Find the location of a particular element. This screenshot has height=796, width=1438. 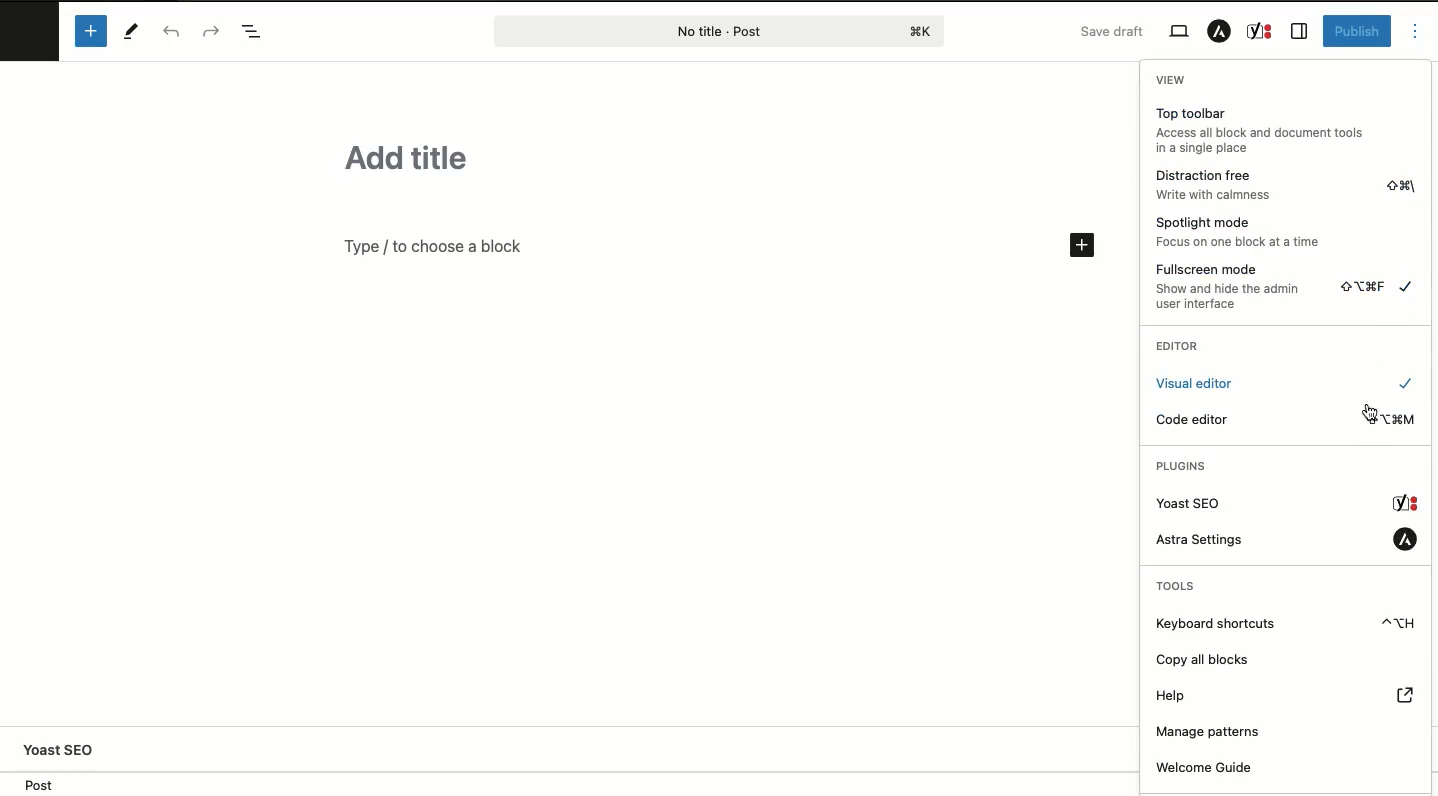

Add block is located at coordinates (93, 30).